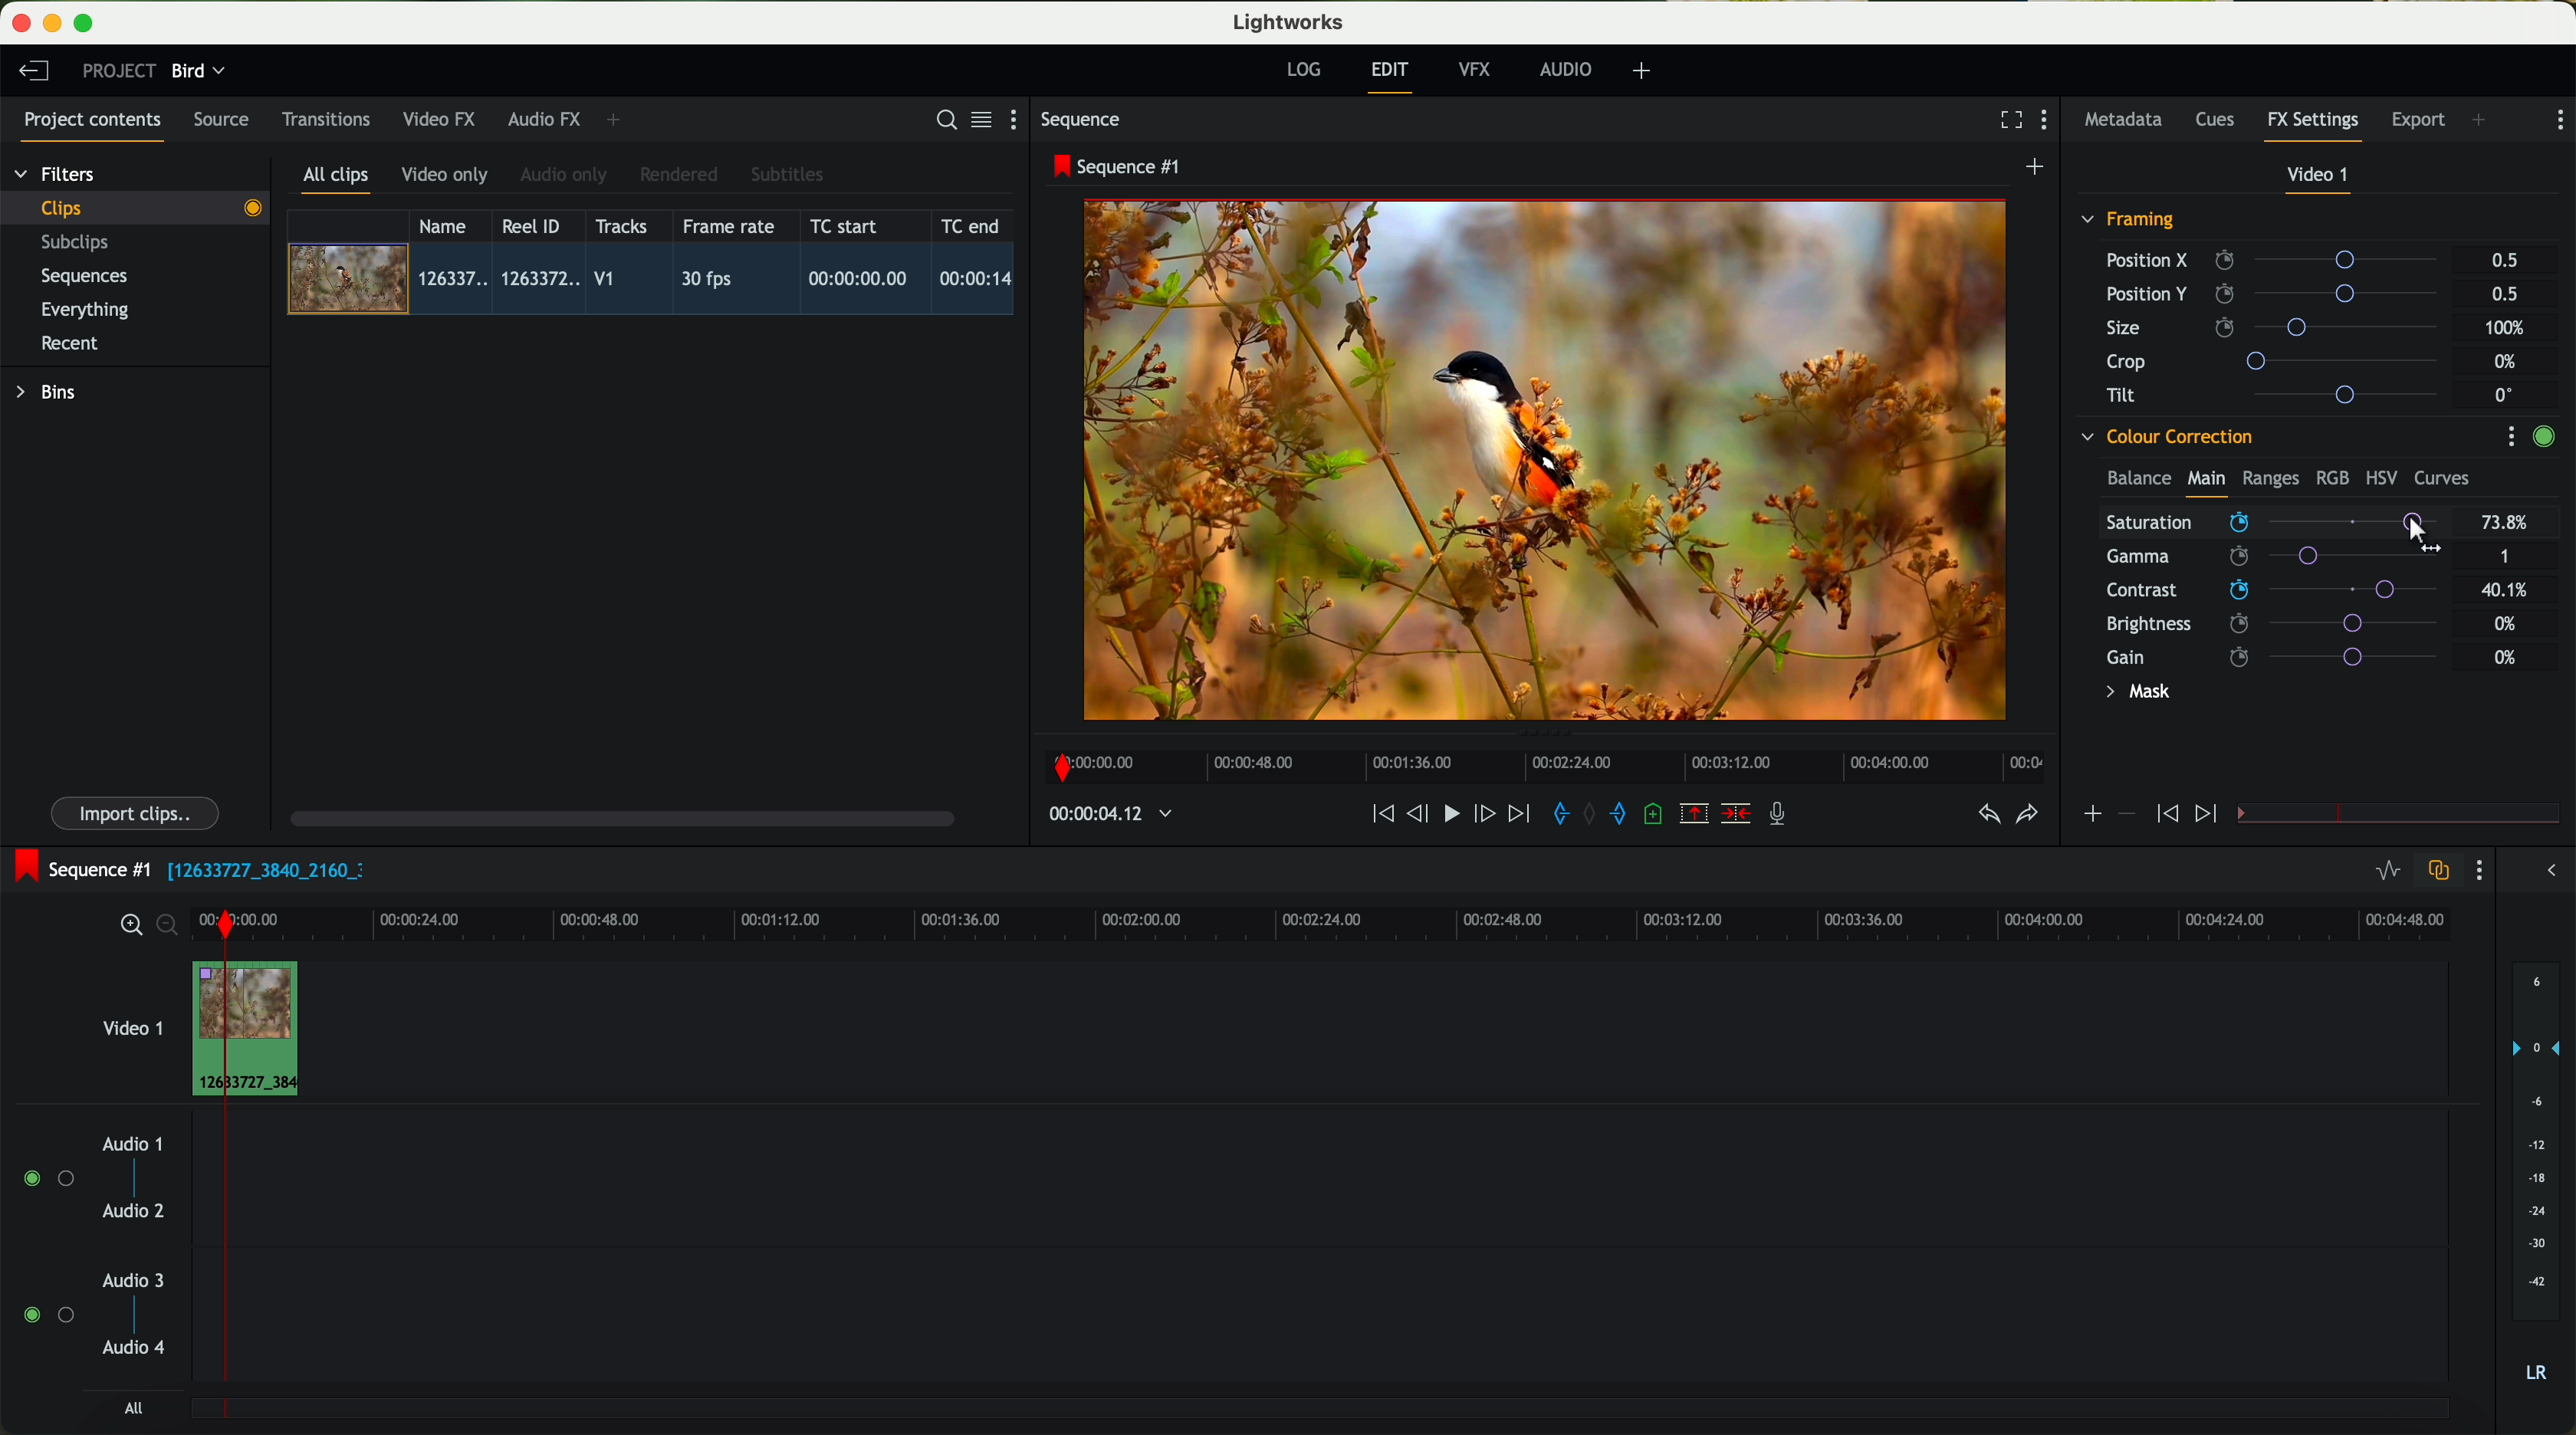 The width and height of the screenshot is (2576, 1435). Describe the element at coordinates (2505, 261) in the screenshot. I see `0.5` at that location.